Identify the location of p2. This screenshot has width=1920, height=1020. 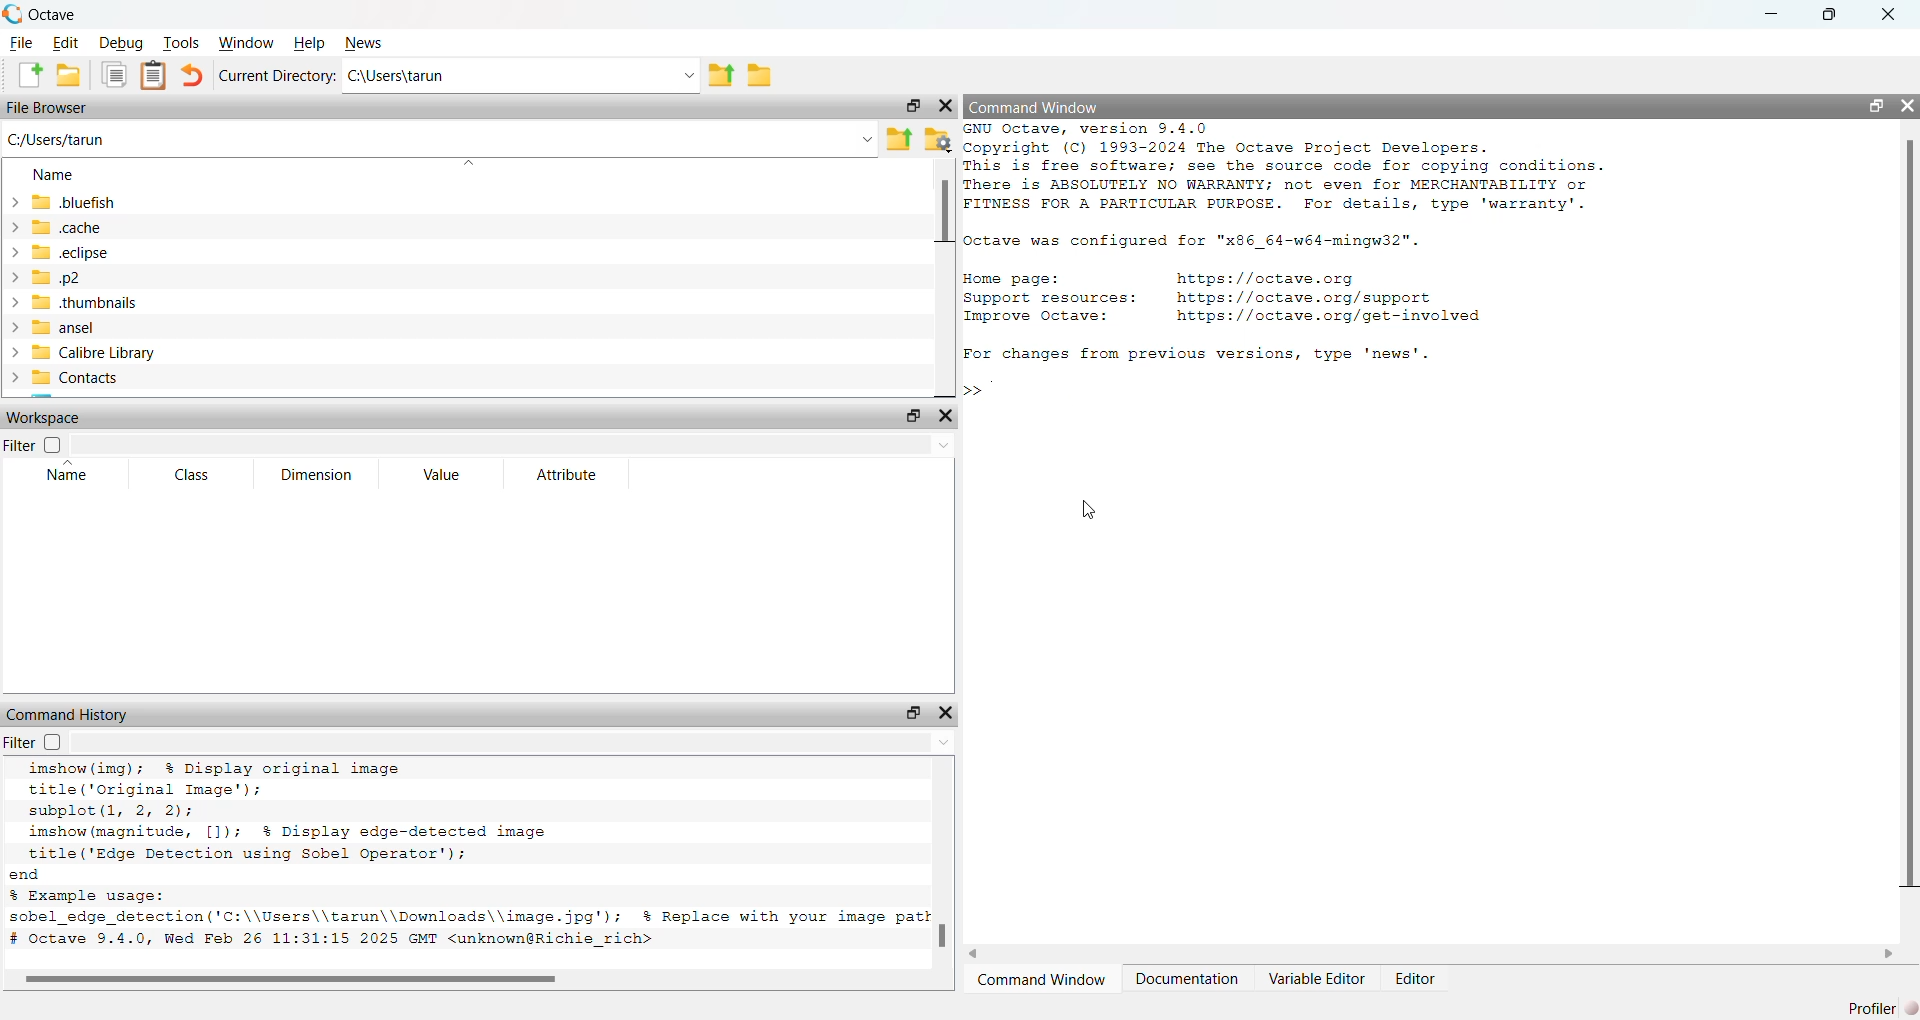
(53, 279).